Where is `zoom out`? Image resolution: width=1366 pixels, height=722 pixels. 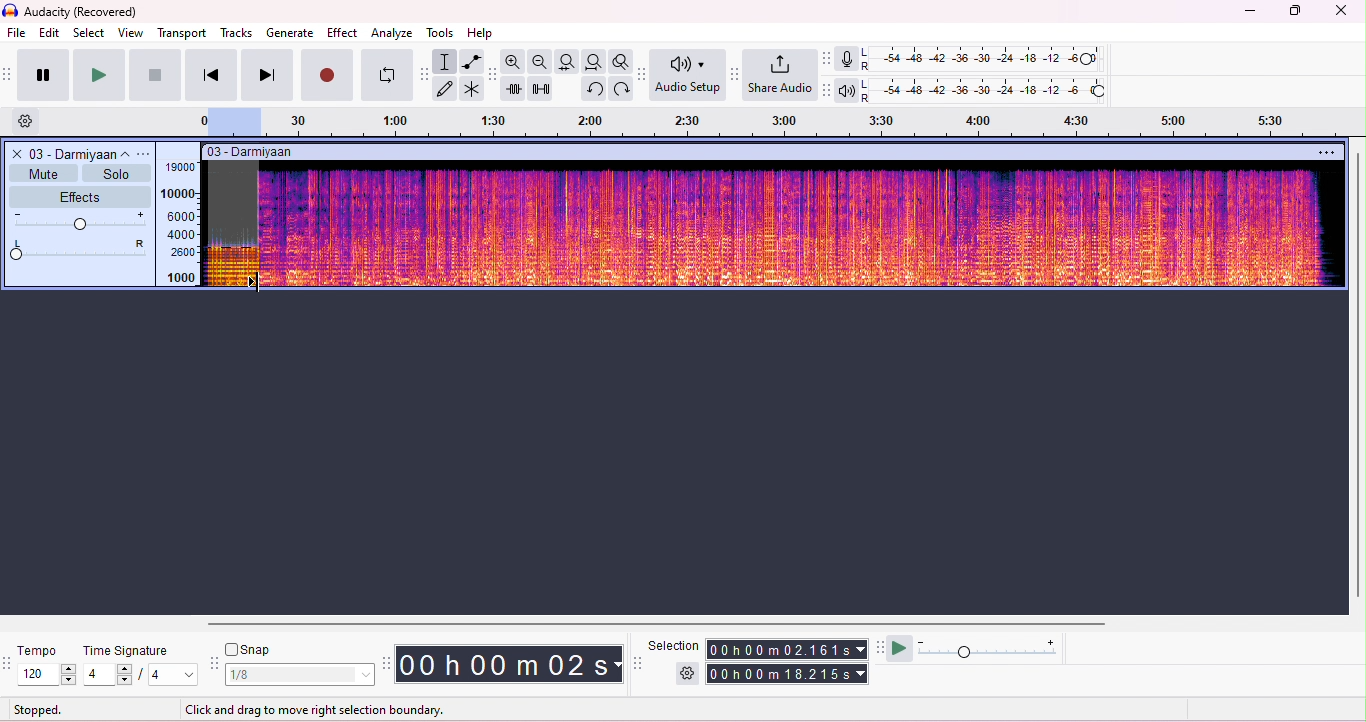
zoom out is located at coordinates (539, 60).